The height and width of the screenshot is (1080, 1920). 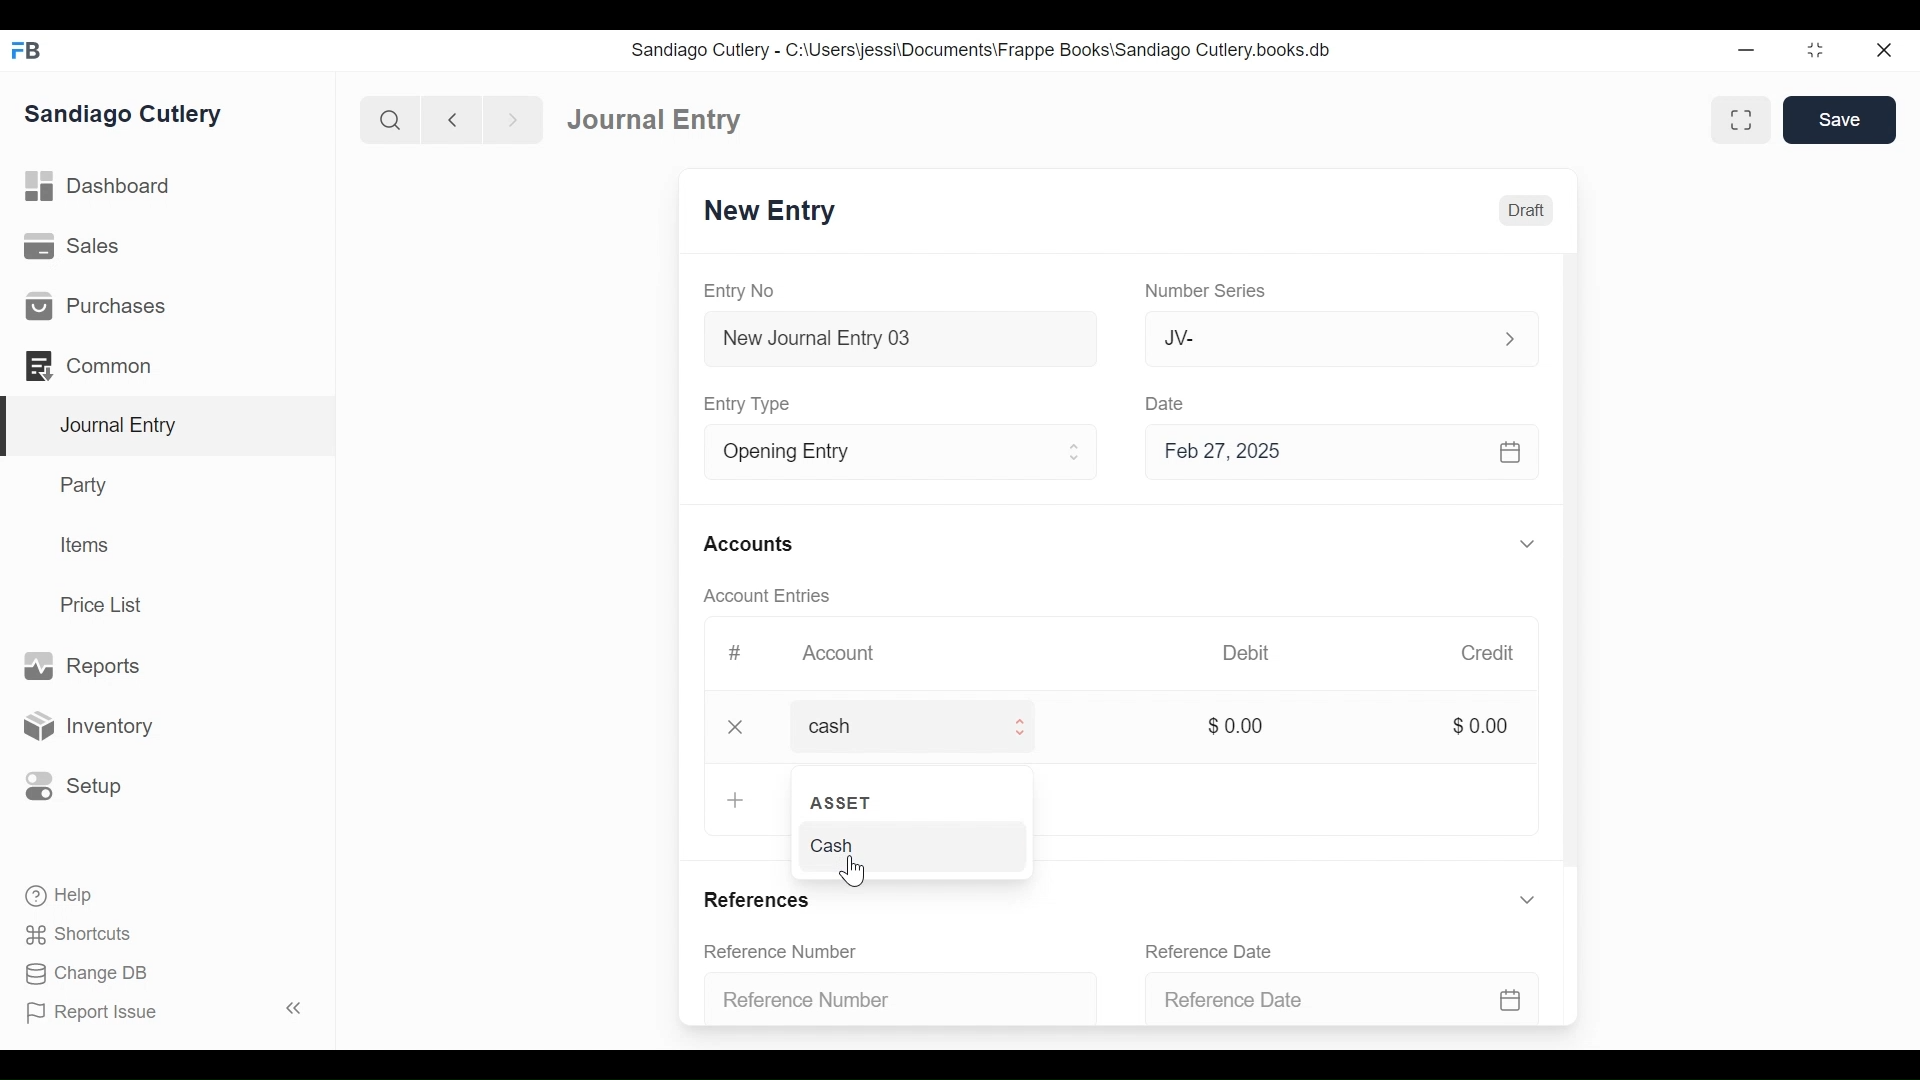 What do you see at coordinates (164, 427) in the screenshot?
I see `Journal Entry` at bounding box center [164, 427].